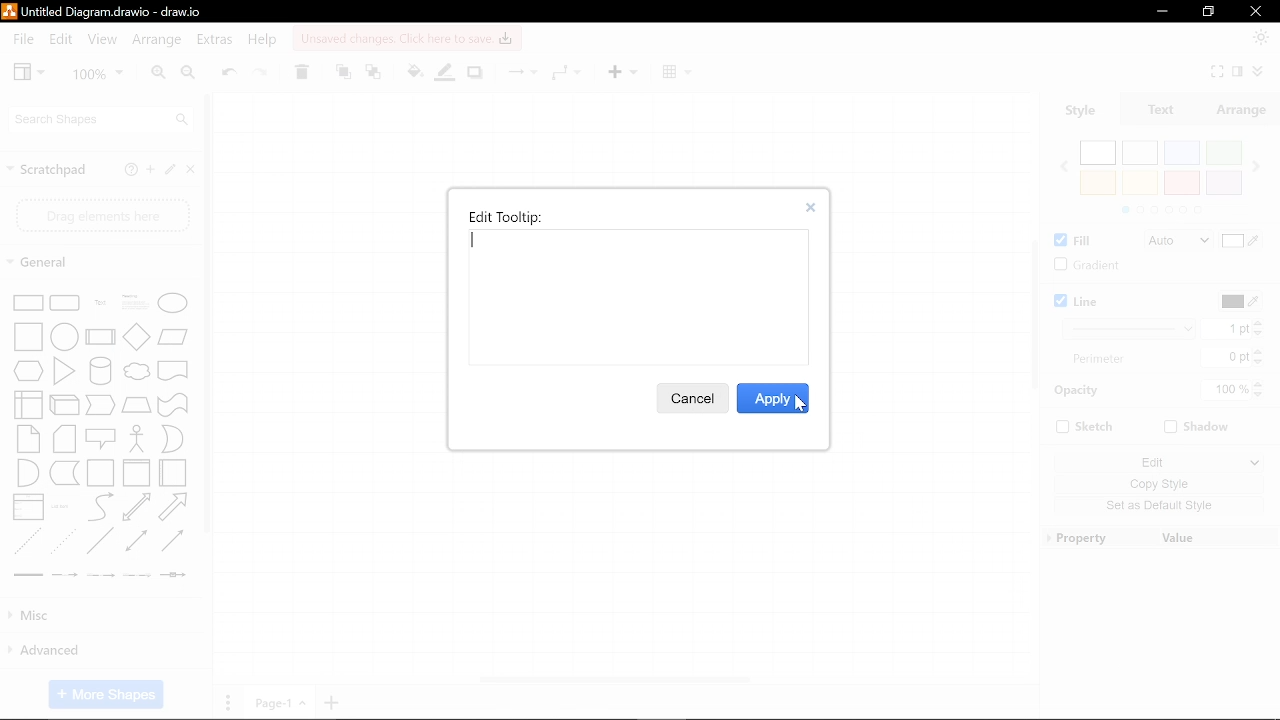  I want to click on Minimize, so click(1161, 12).